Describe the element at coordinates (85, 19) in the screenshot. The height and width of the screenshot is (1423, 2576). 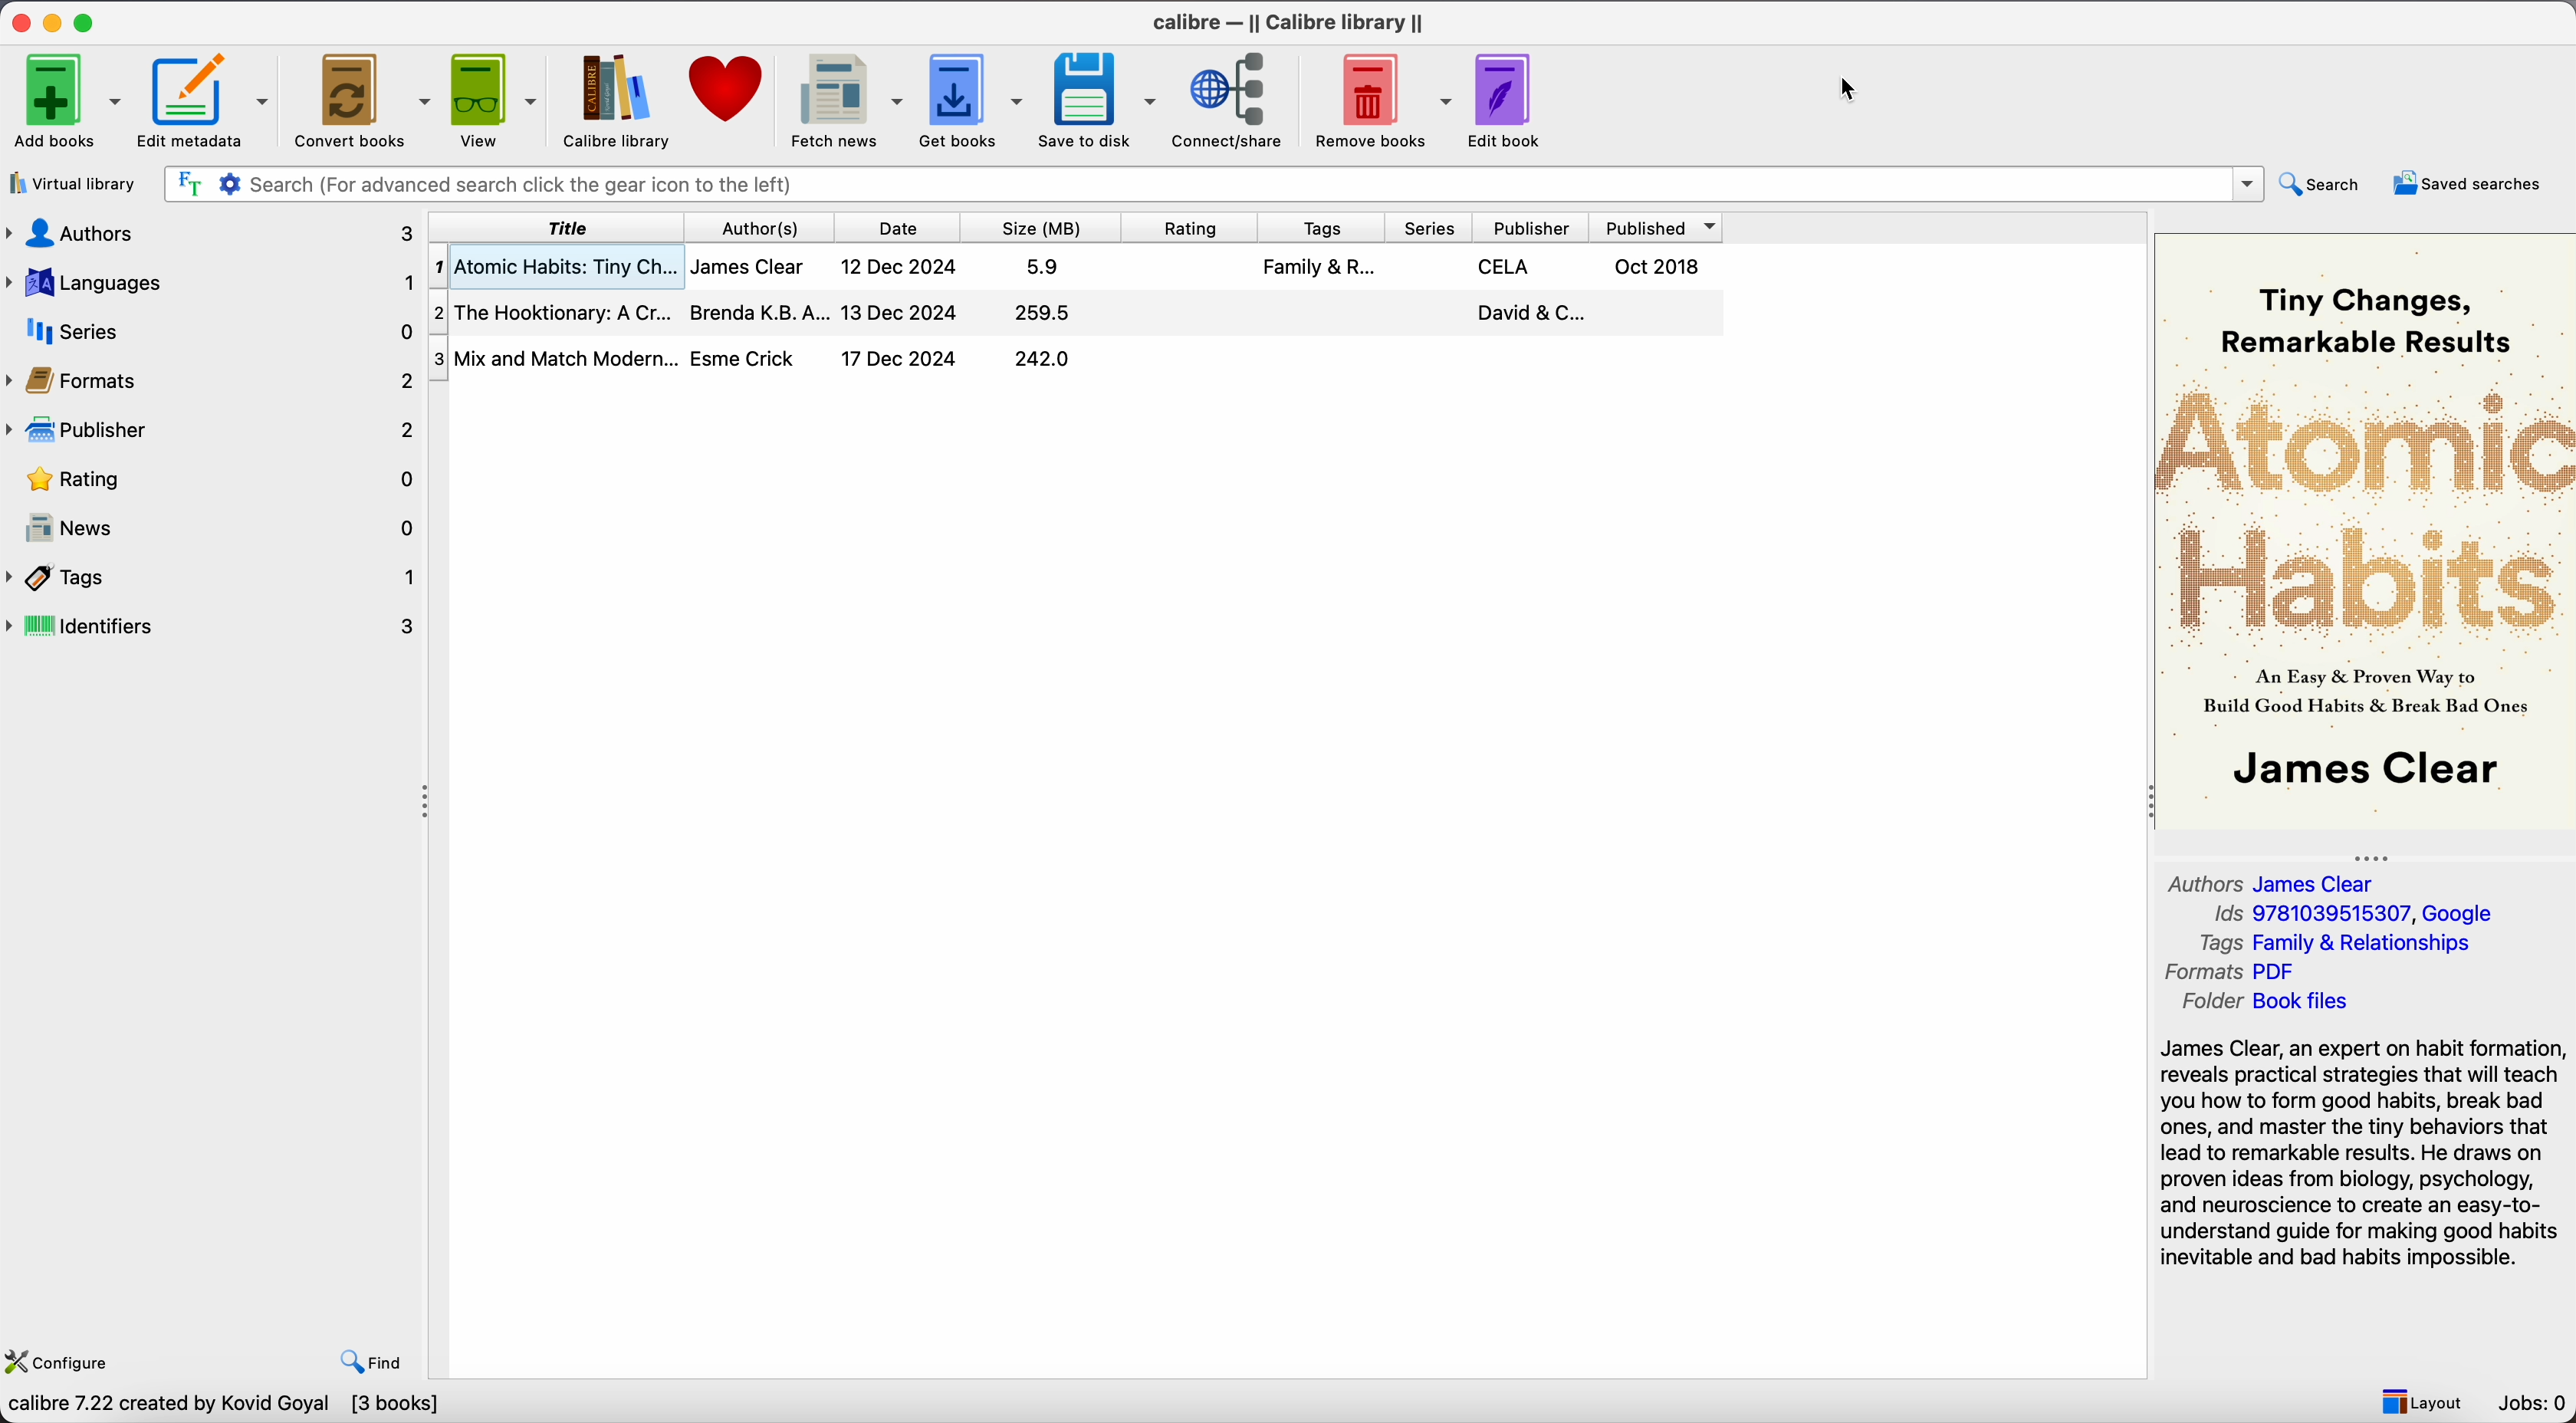
I see `maximize` at that location.